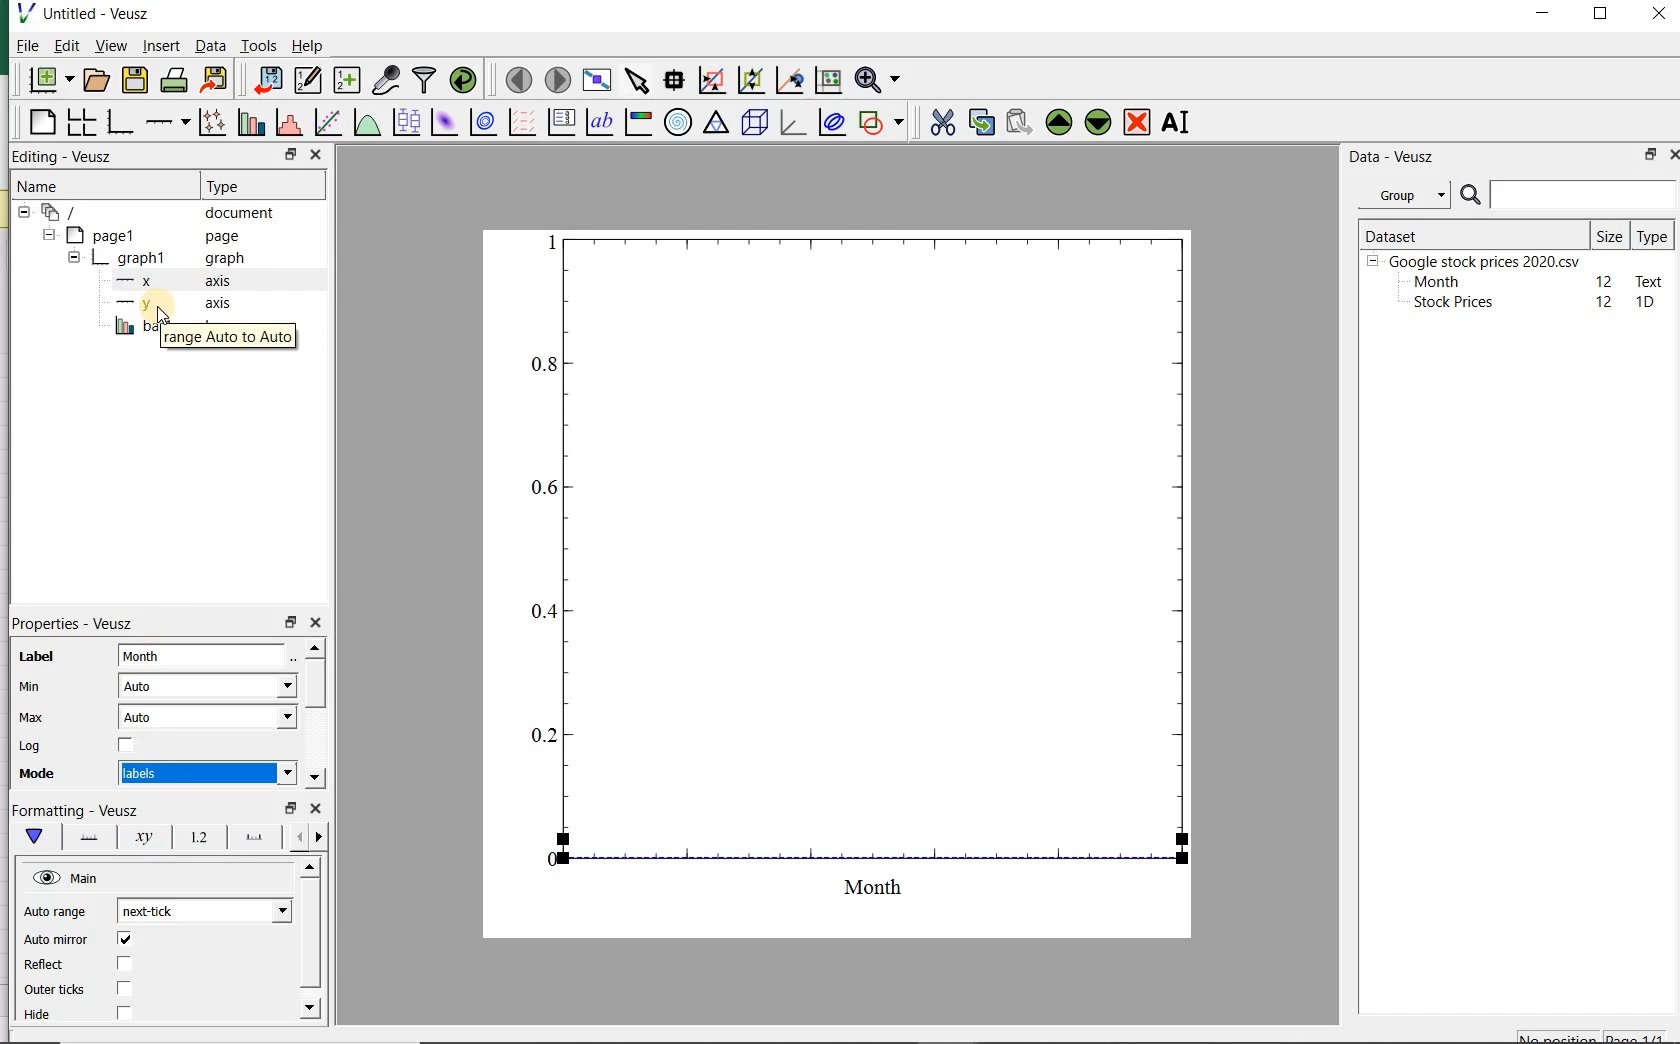  What do you see at coordinates (123, 964) in the screenshot?
I see `check/uncheck` at bounding box center [123, 964].